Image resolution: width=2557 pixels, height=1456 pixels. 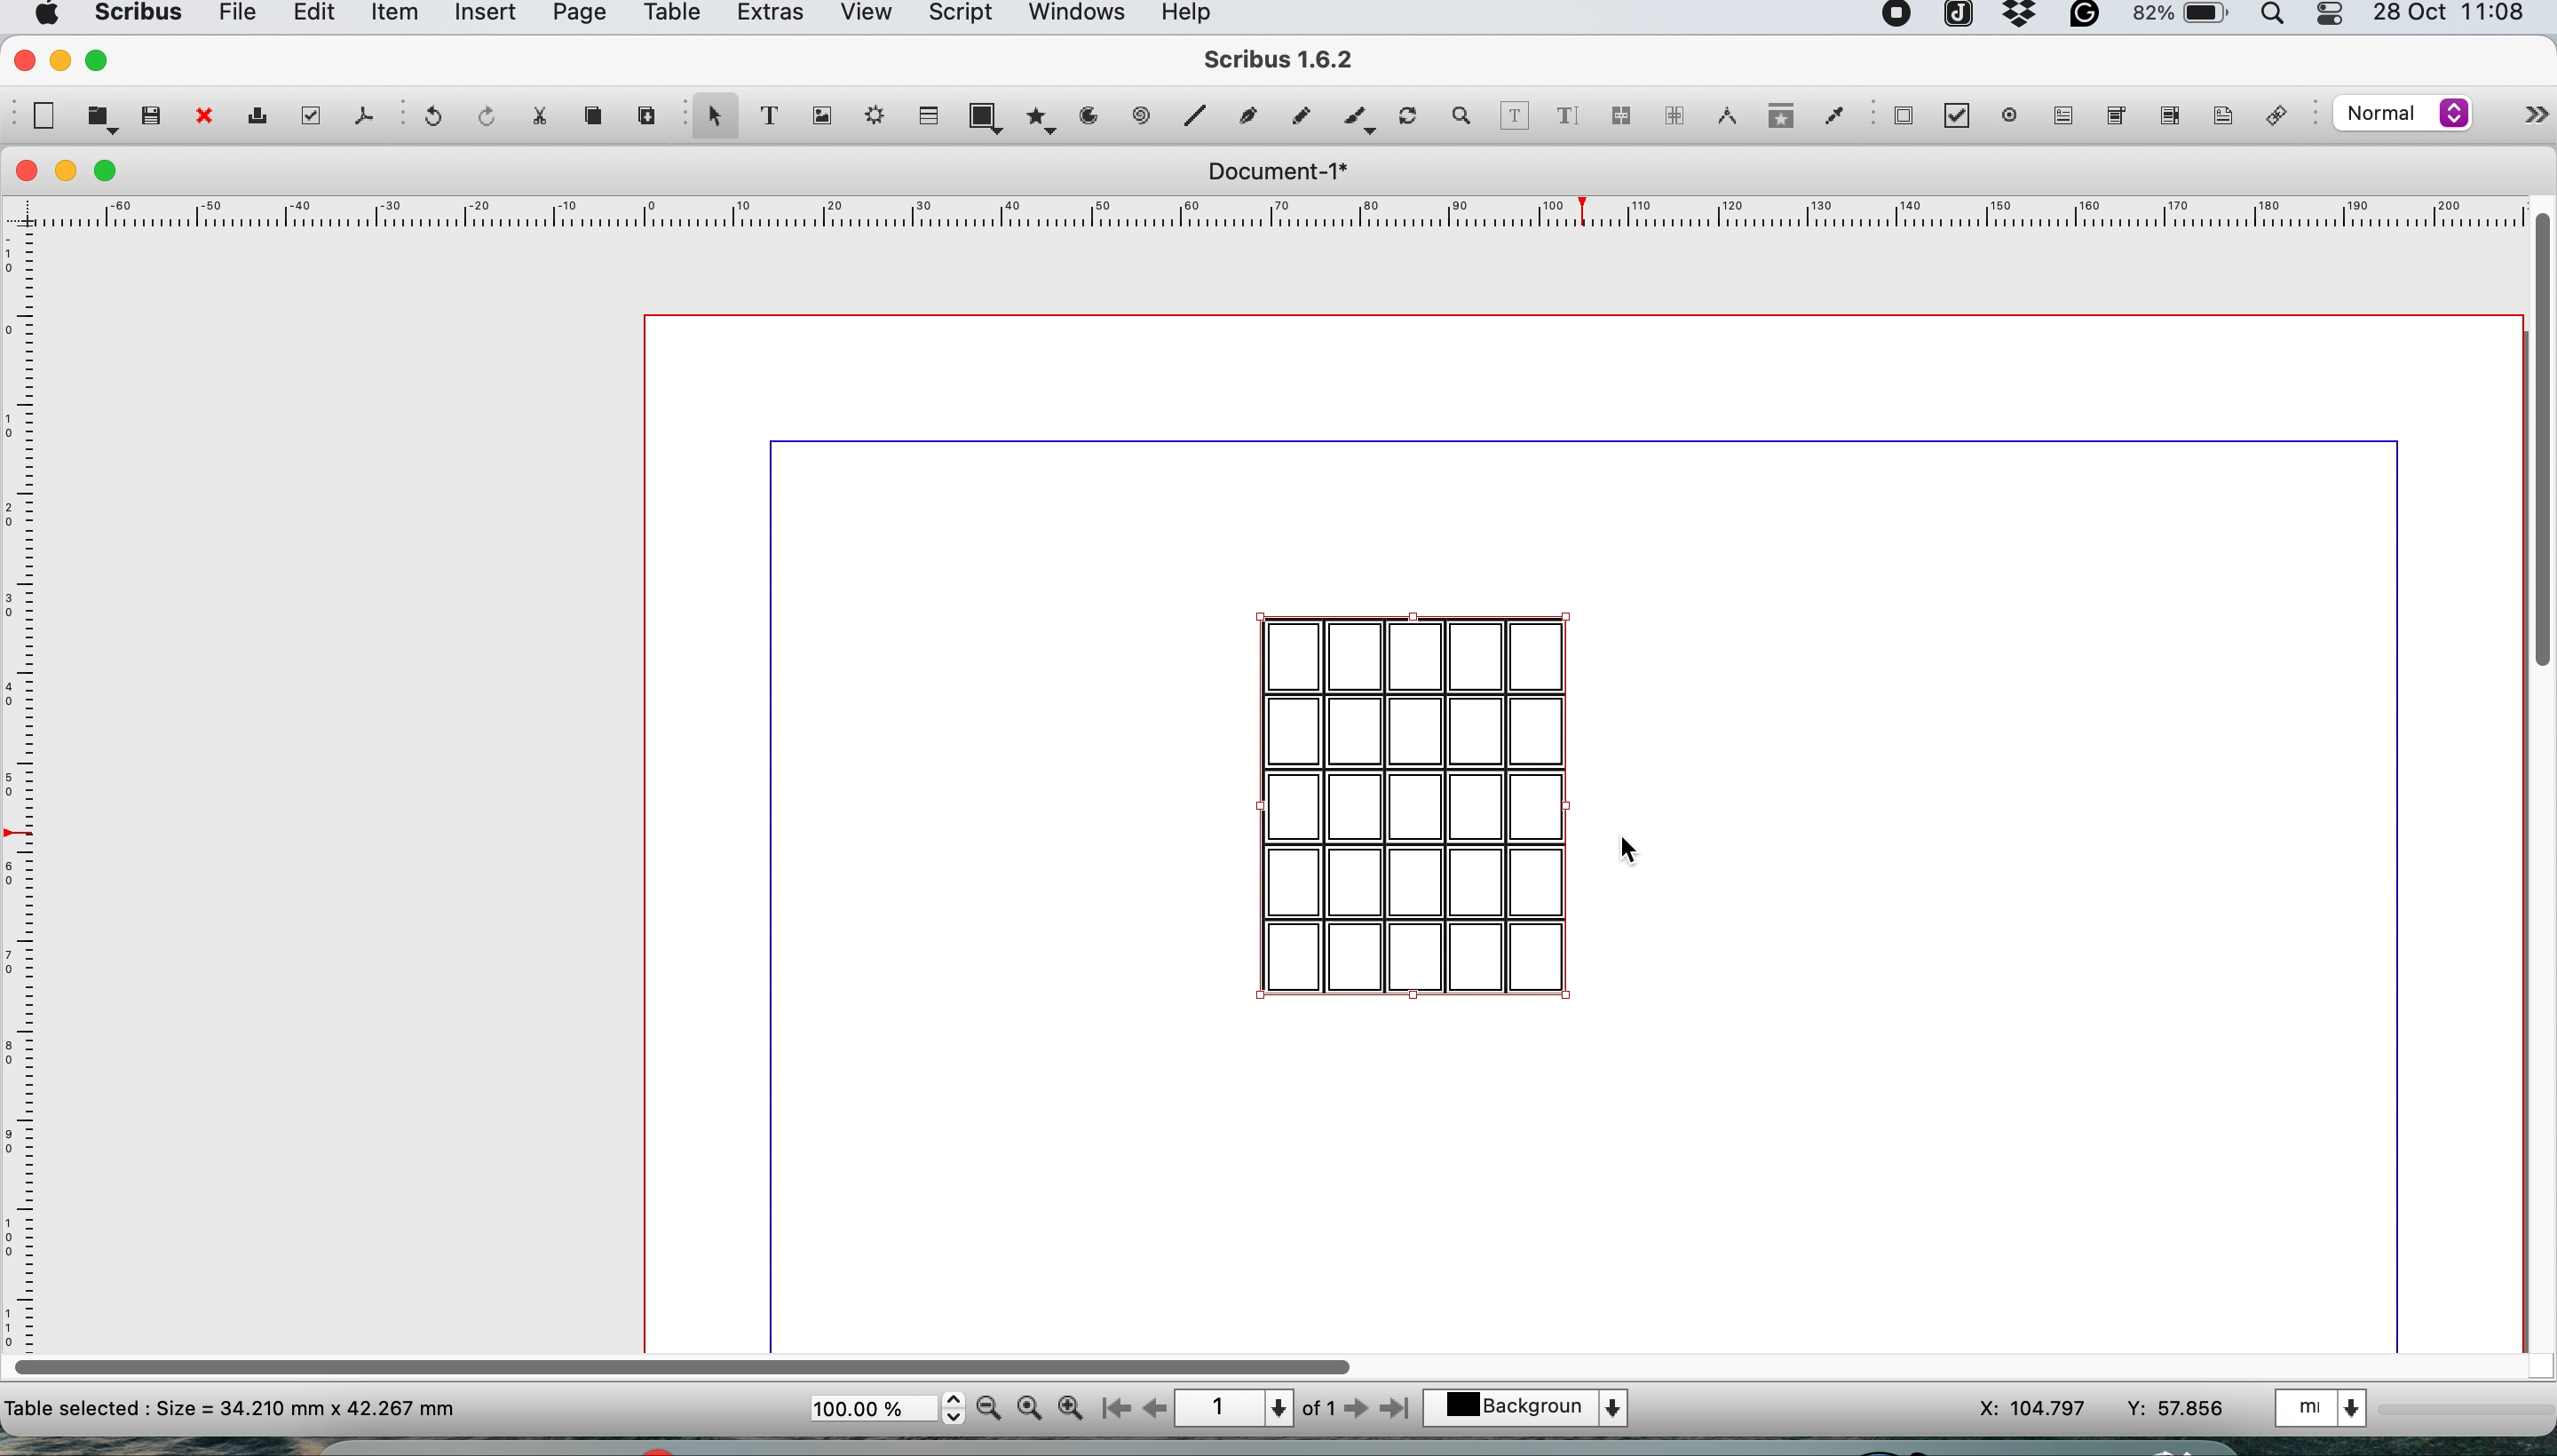 What do you see at coordinates (1411, 118) in the screenshot?
I see `rotate` at bounding box center [1411, 118].